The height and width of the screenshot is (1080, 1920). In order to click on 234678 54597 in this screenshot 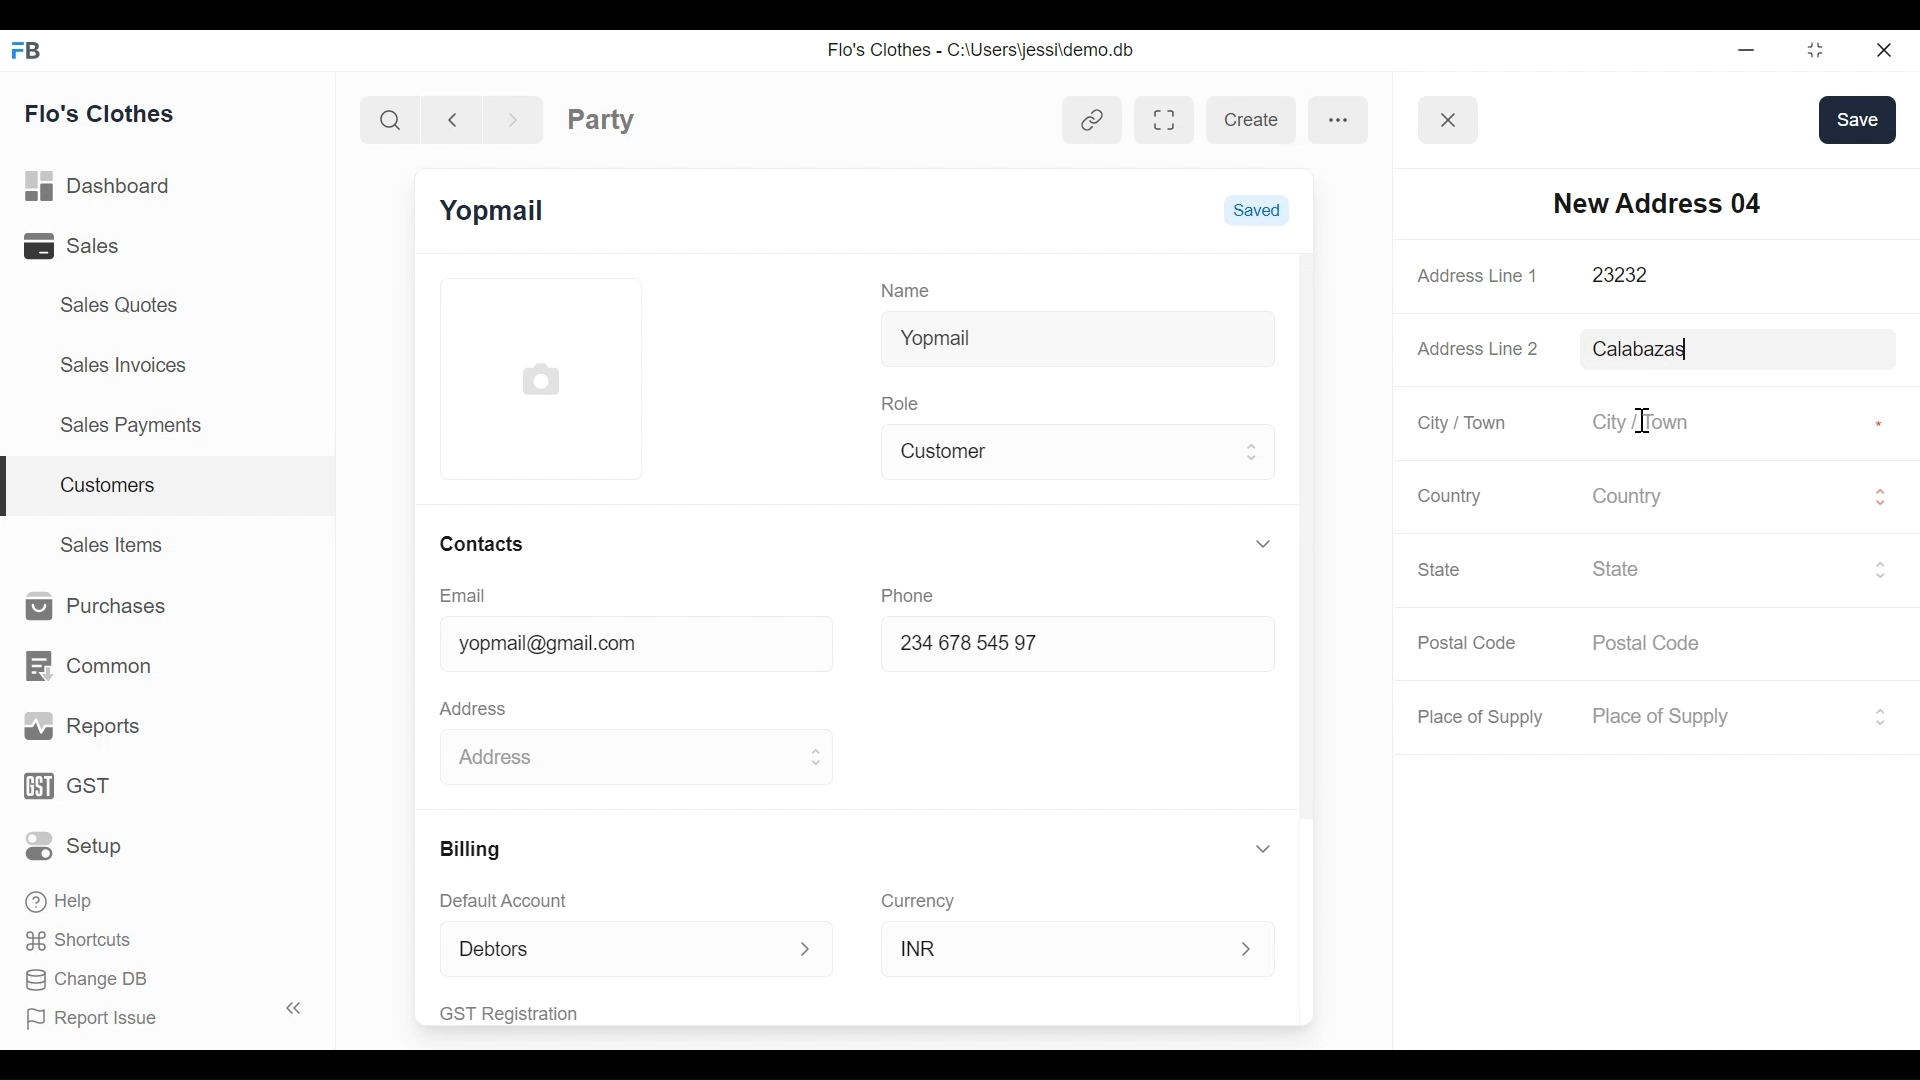, I will do `click(1058, 646)`.